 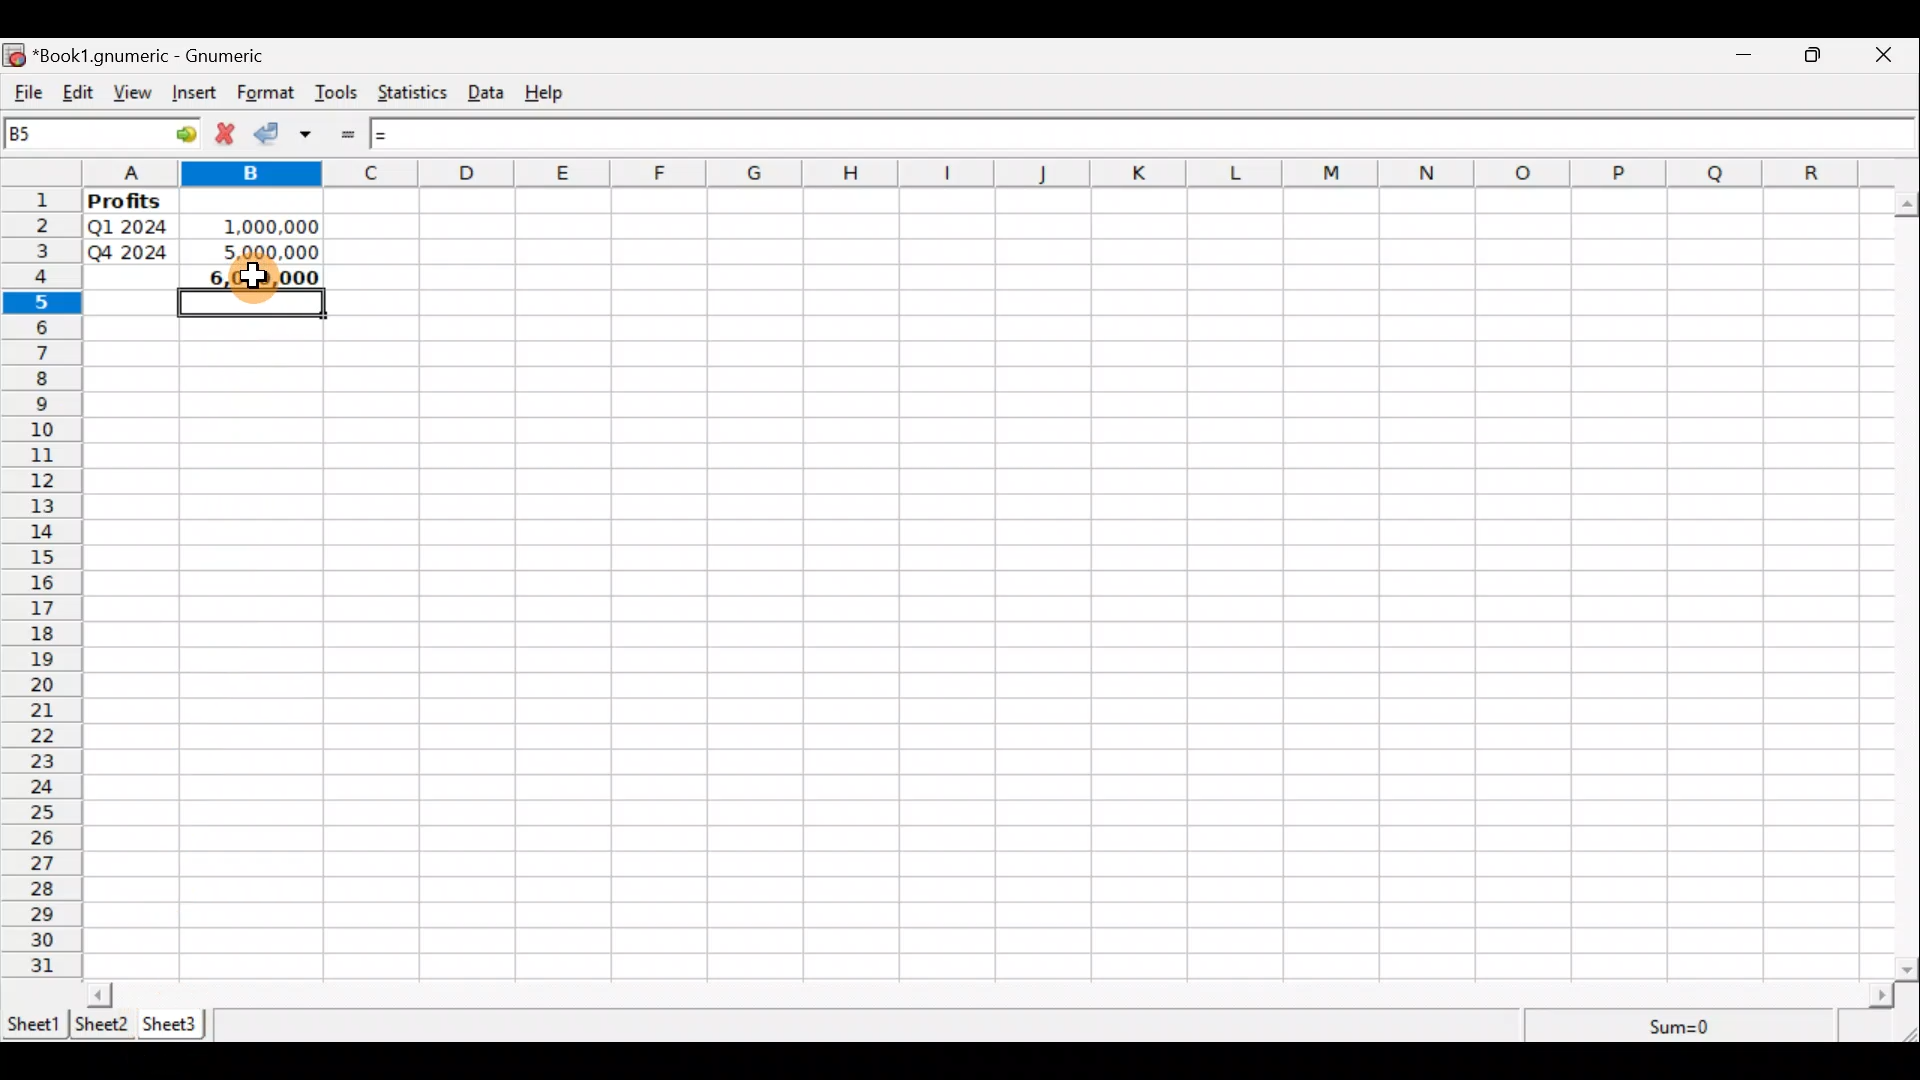 What do you see at coordinates (40, 586) in the screenshot?
I see `numbering column` at bounding box center [40, 586].